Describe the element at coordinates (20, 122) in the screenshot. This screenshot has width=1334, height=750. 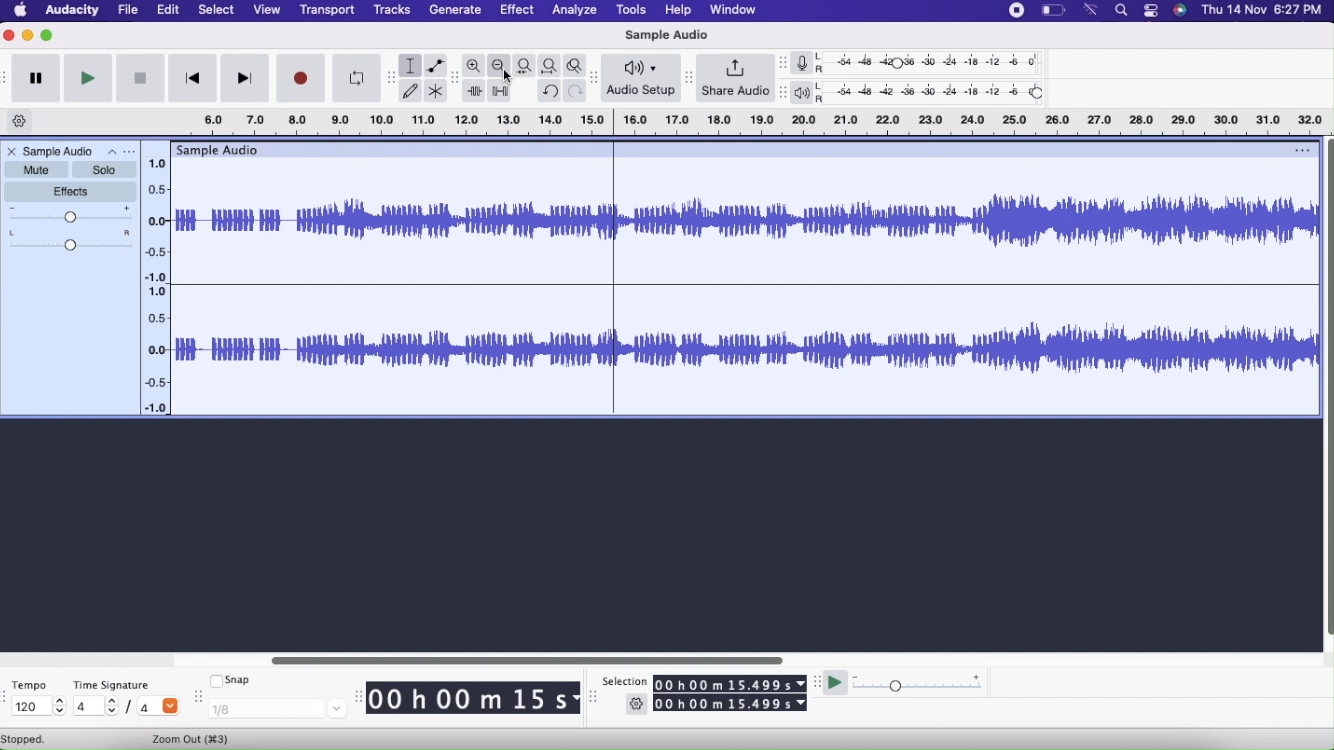
I see `Timeline options` at that location.